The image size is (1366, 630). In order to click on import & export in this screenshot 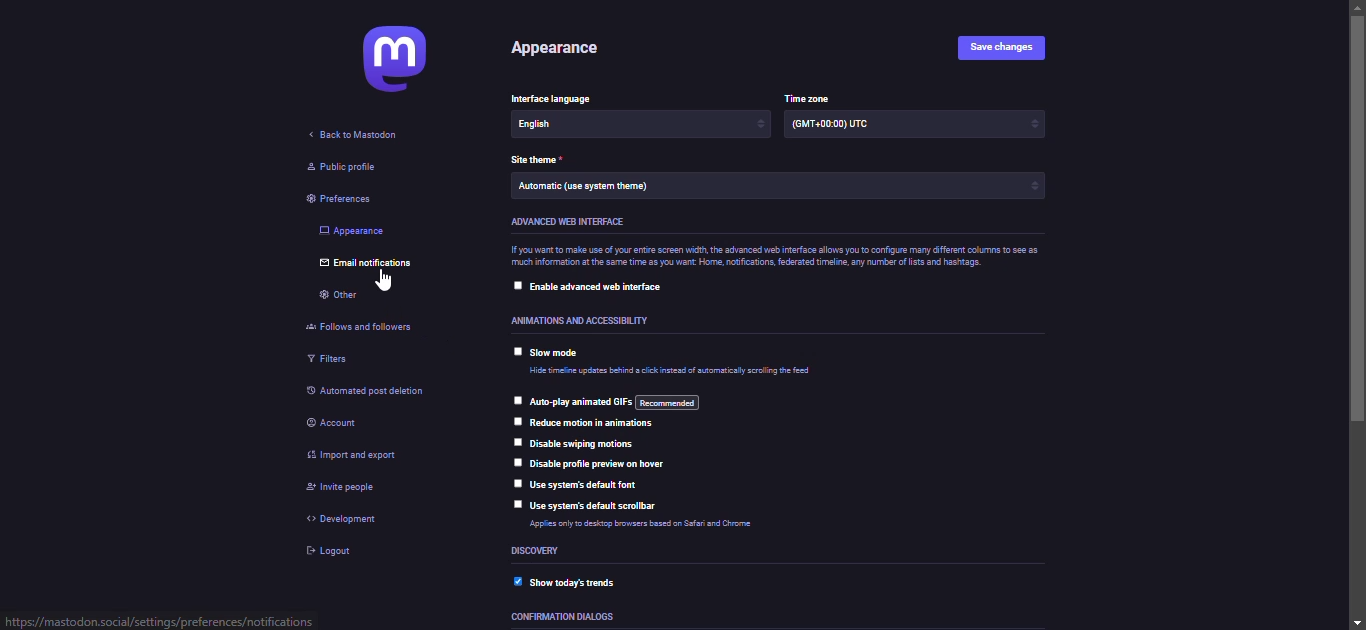, I will do `click(363, 455)`.